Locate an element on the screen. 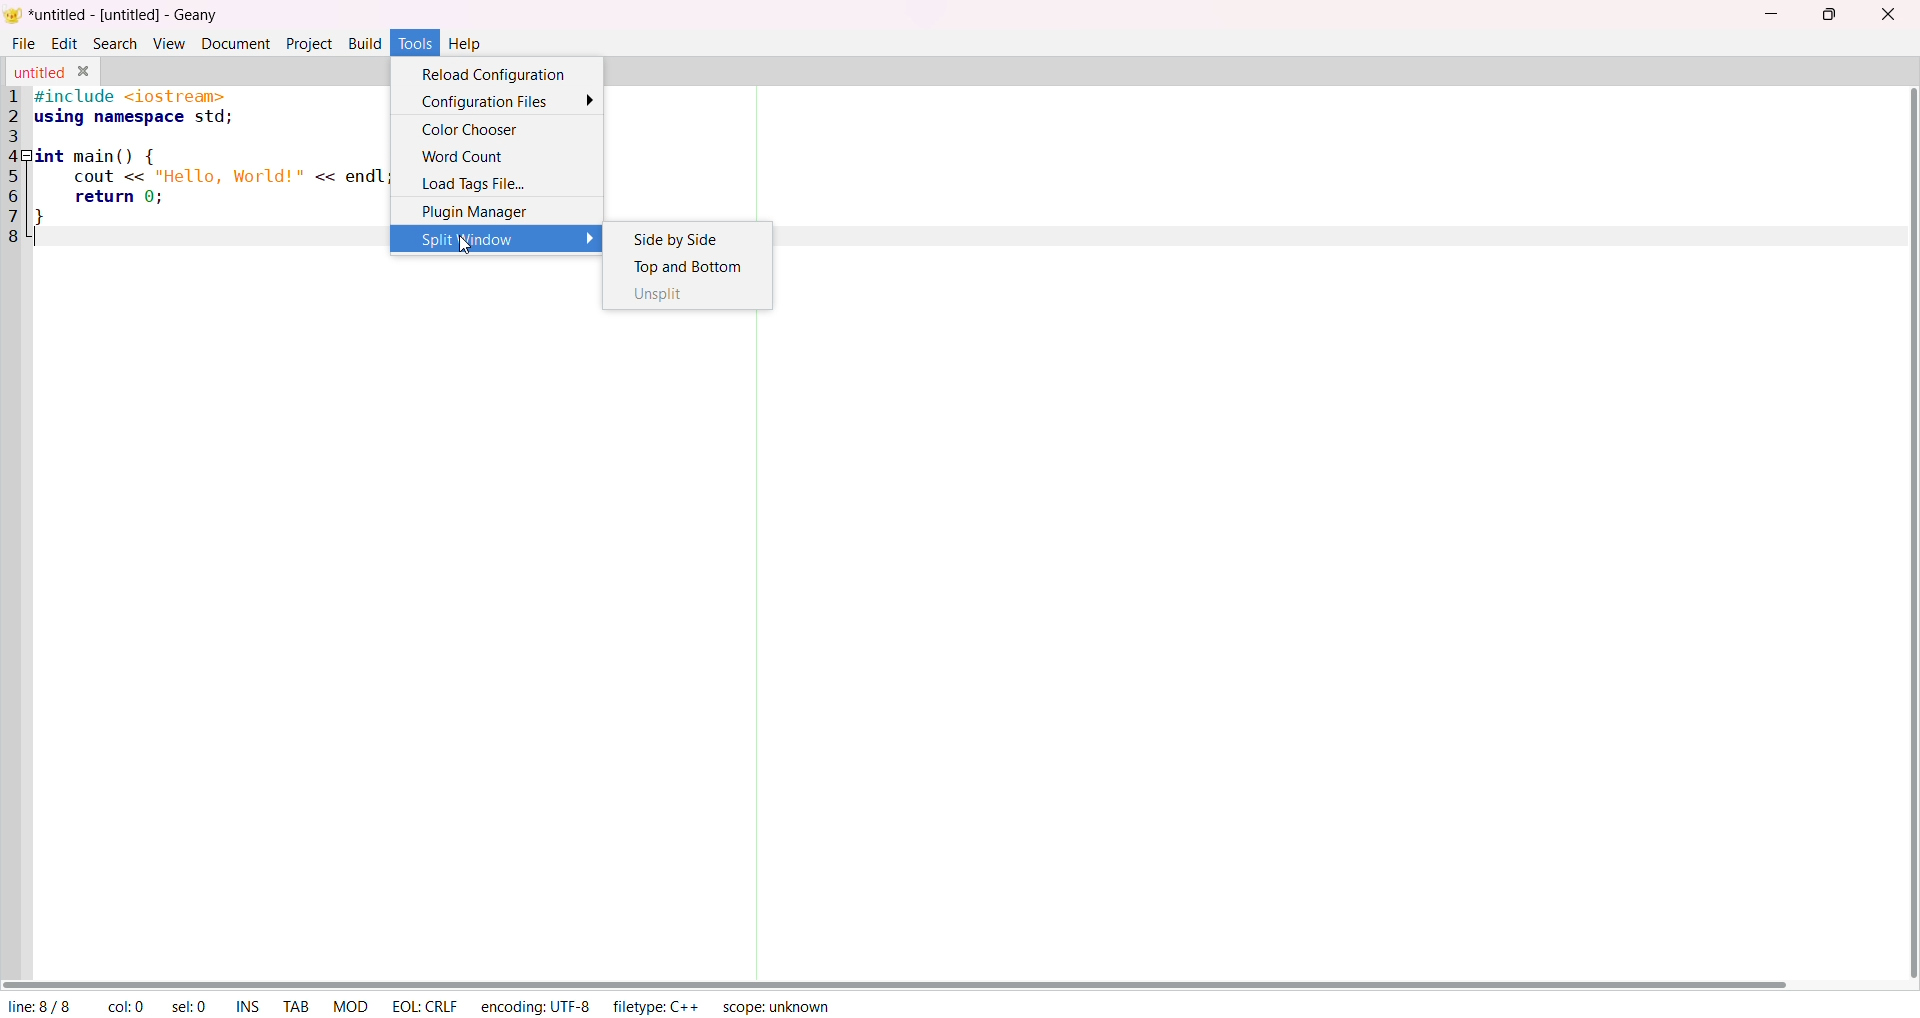 The height and width of the screenshot is (1018, 1920). Search is located at coordinates (117, 44).